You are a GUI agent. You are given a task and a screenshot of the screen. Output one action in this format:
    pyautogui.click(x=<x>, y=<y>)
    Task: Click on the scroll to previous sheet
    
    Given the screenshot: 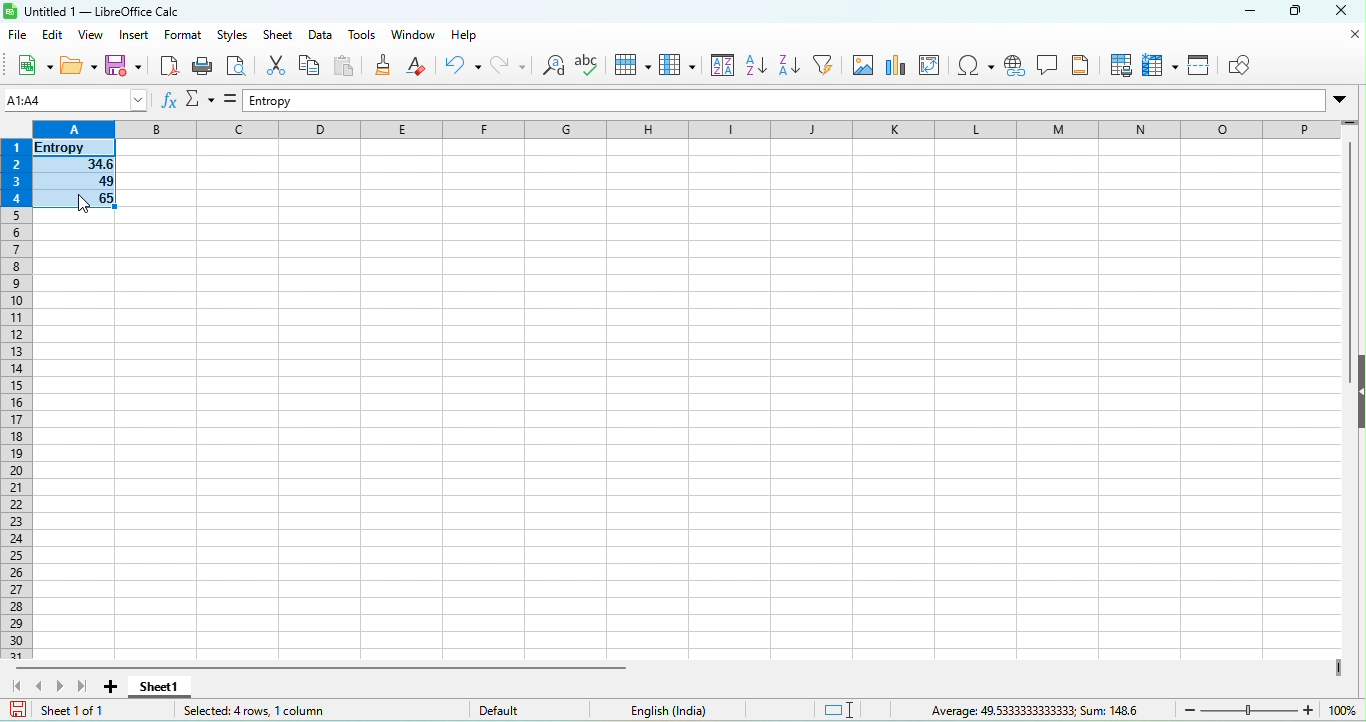 What is the action you would take?
    pyautogui.click(x=43, y=684)
    